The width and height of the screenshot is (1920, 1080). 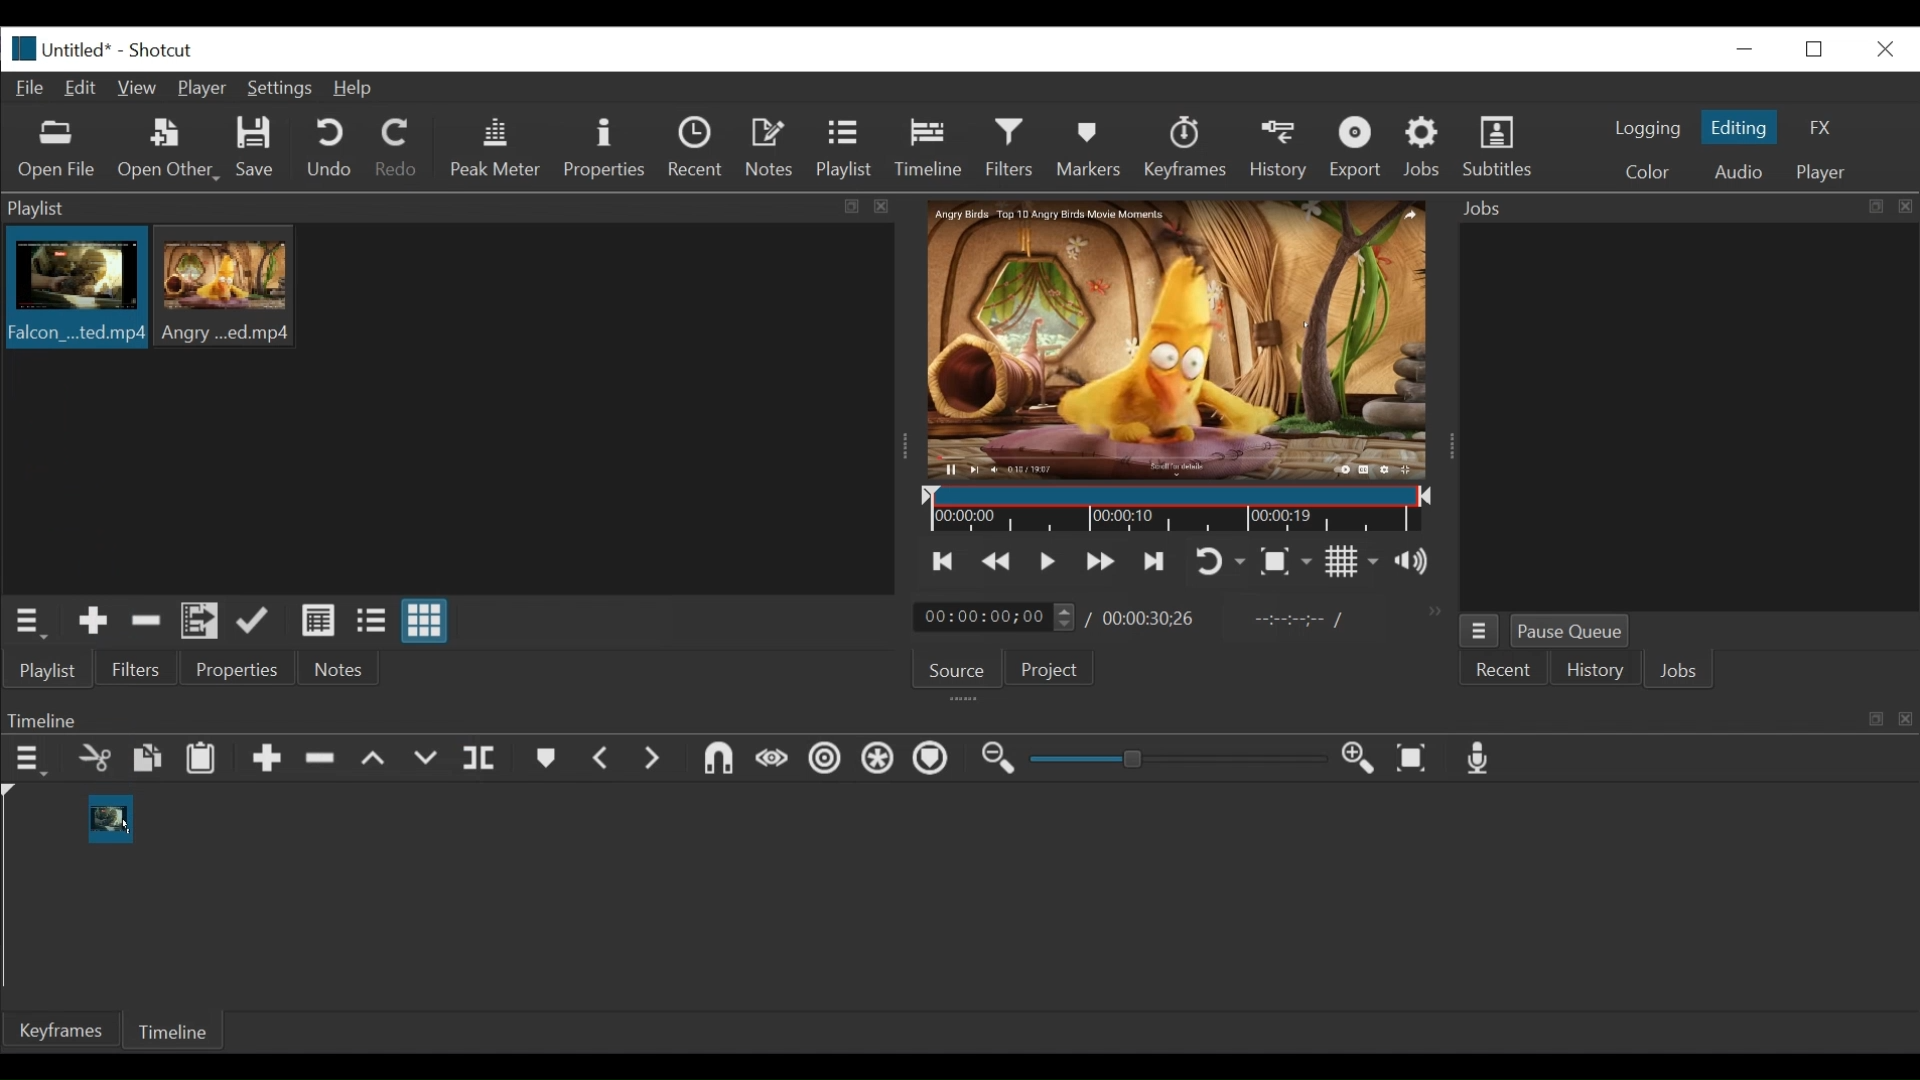 I want to click on Help, so click(x=353, y=89).